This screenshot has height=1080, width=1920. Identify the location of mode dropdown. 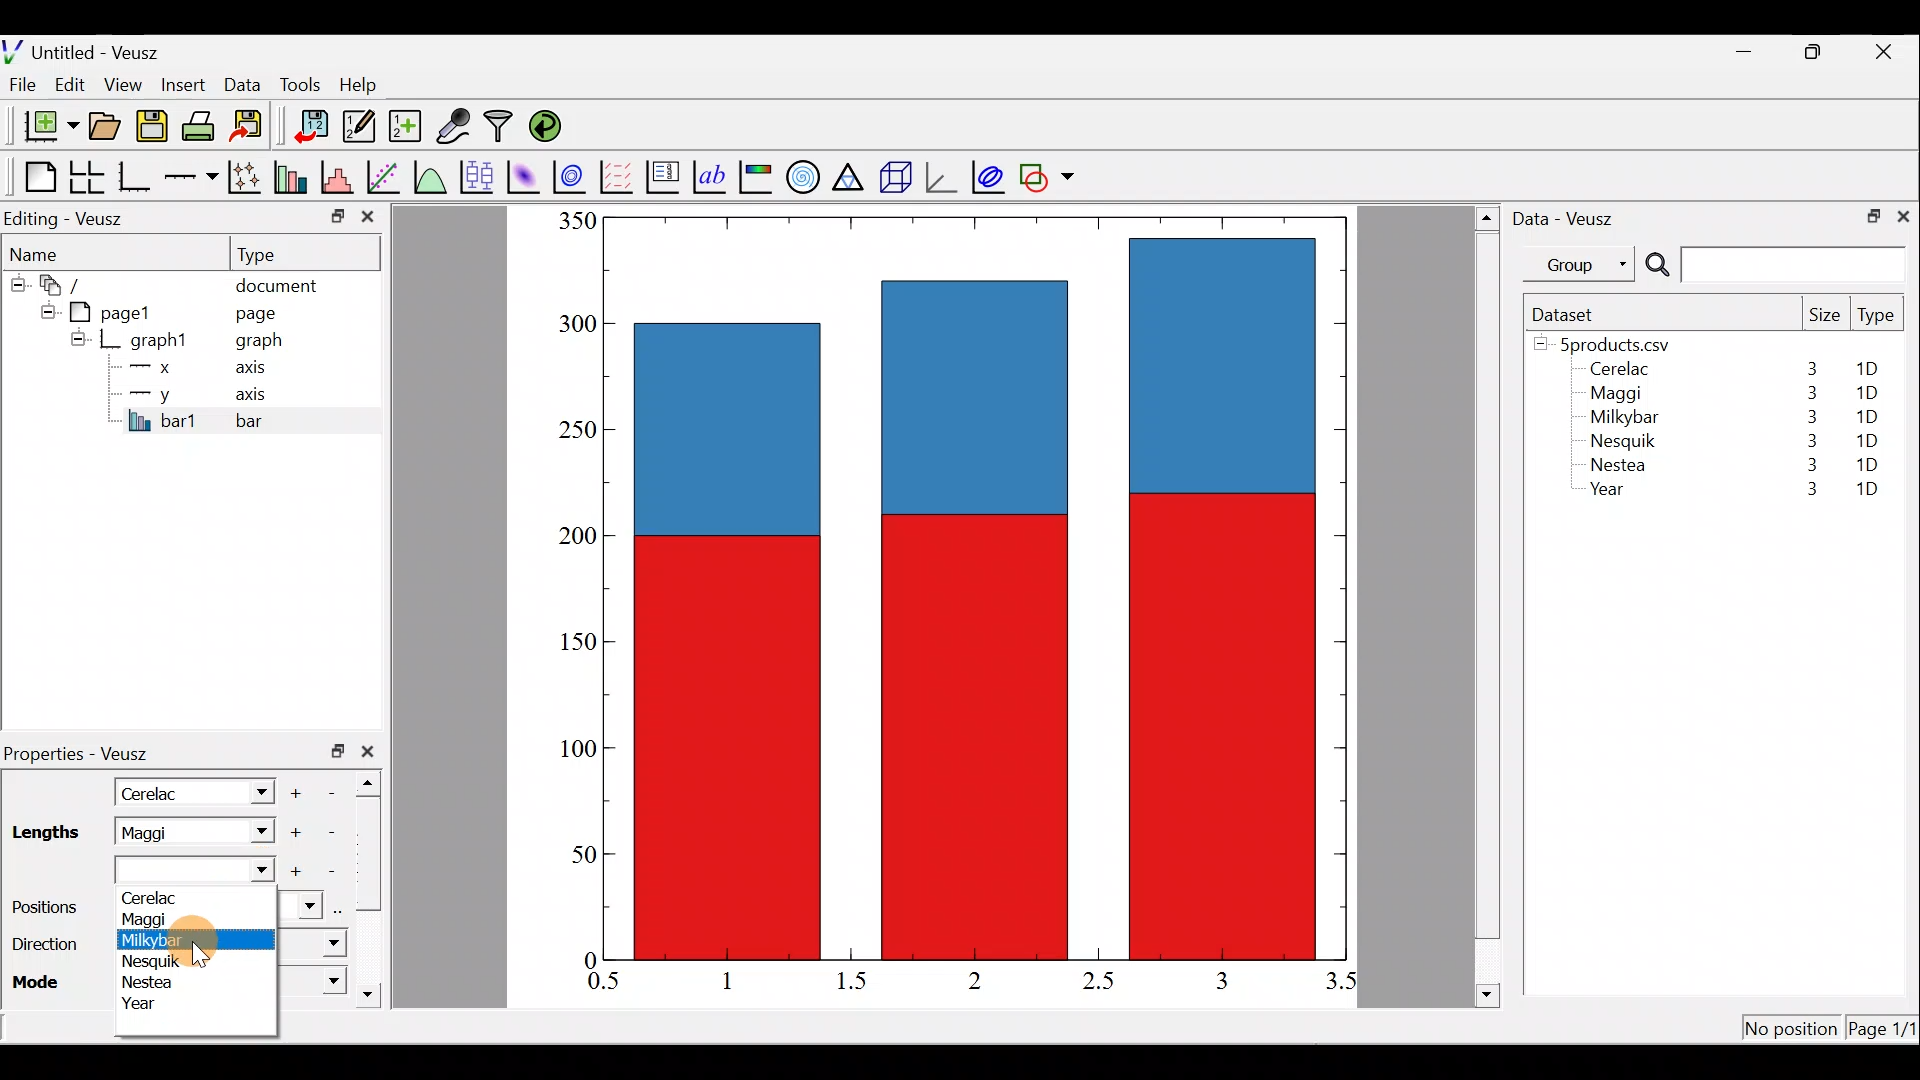
(313, 980).